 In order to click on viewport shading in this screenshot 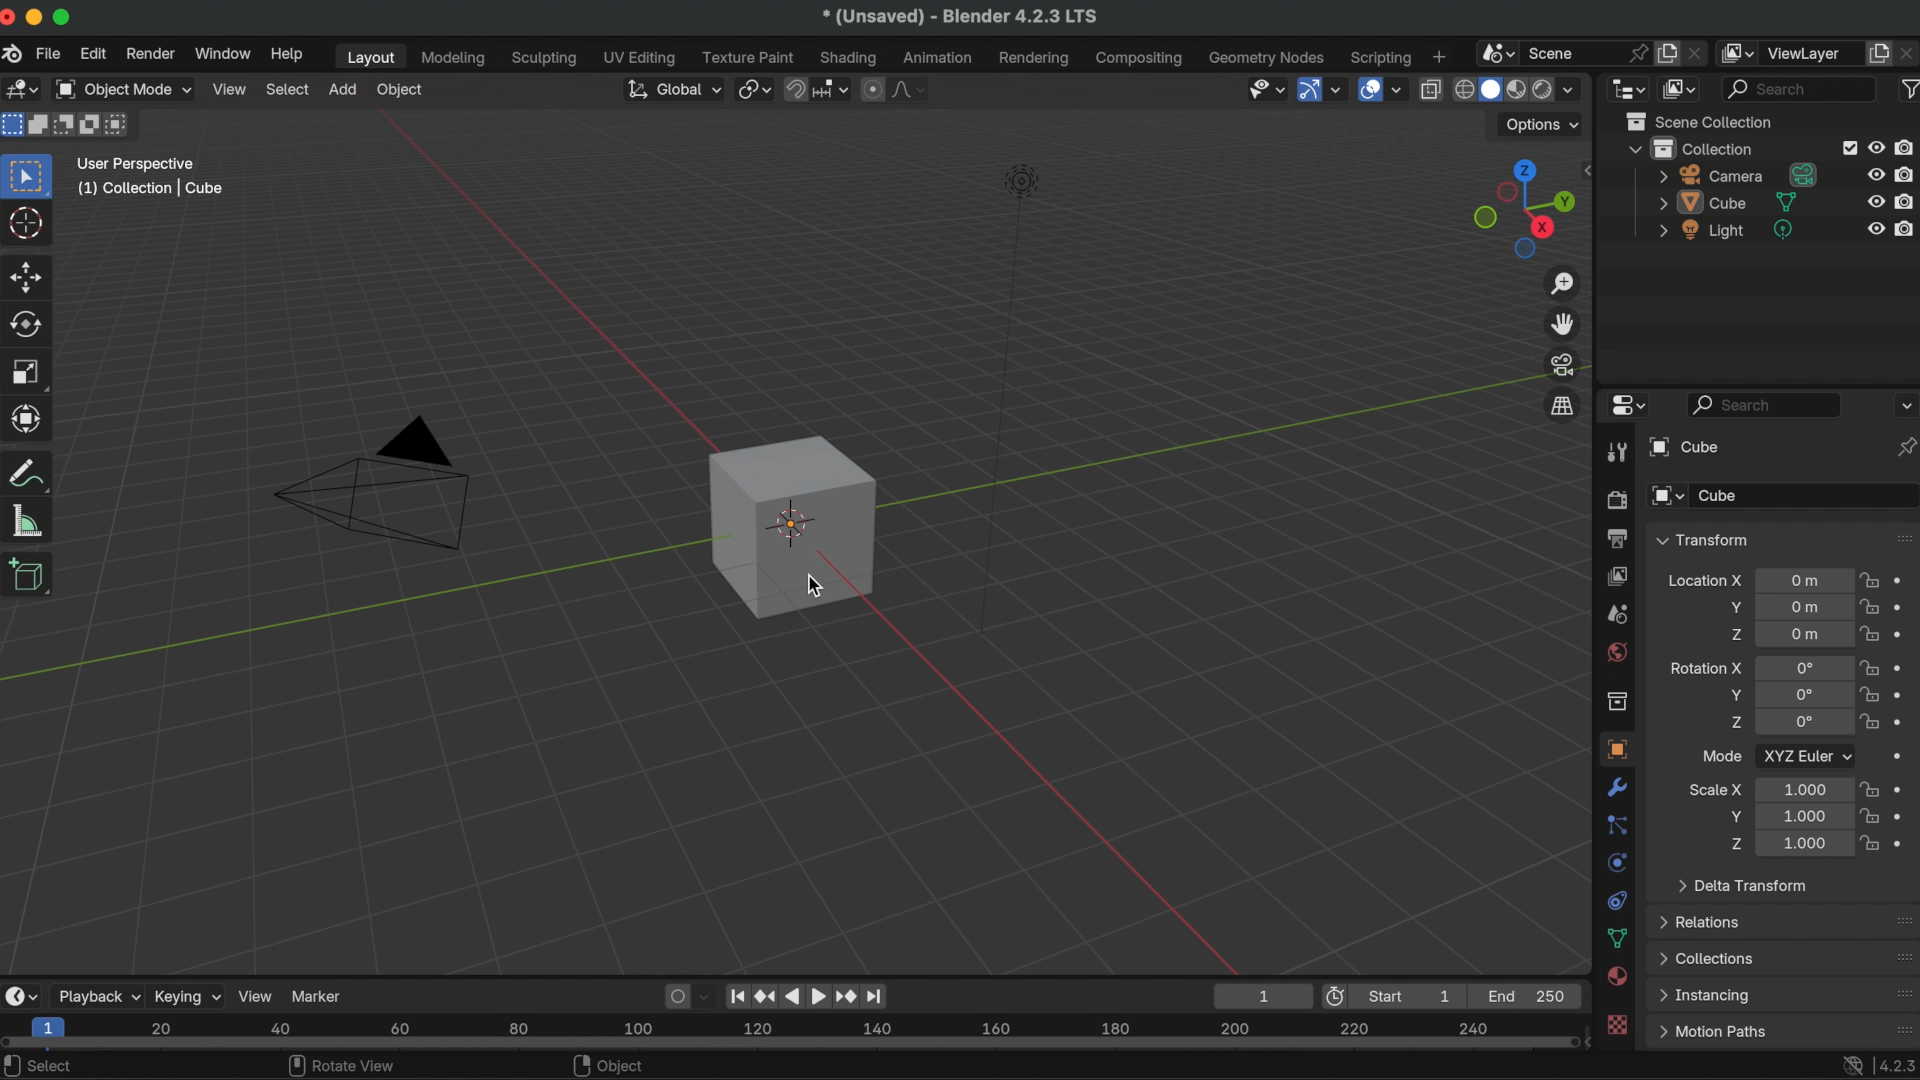, I will do `click(1541, 91)`.